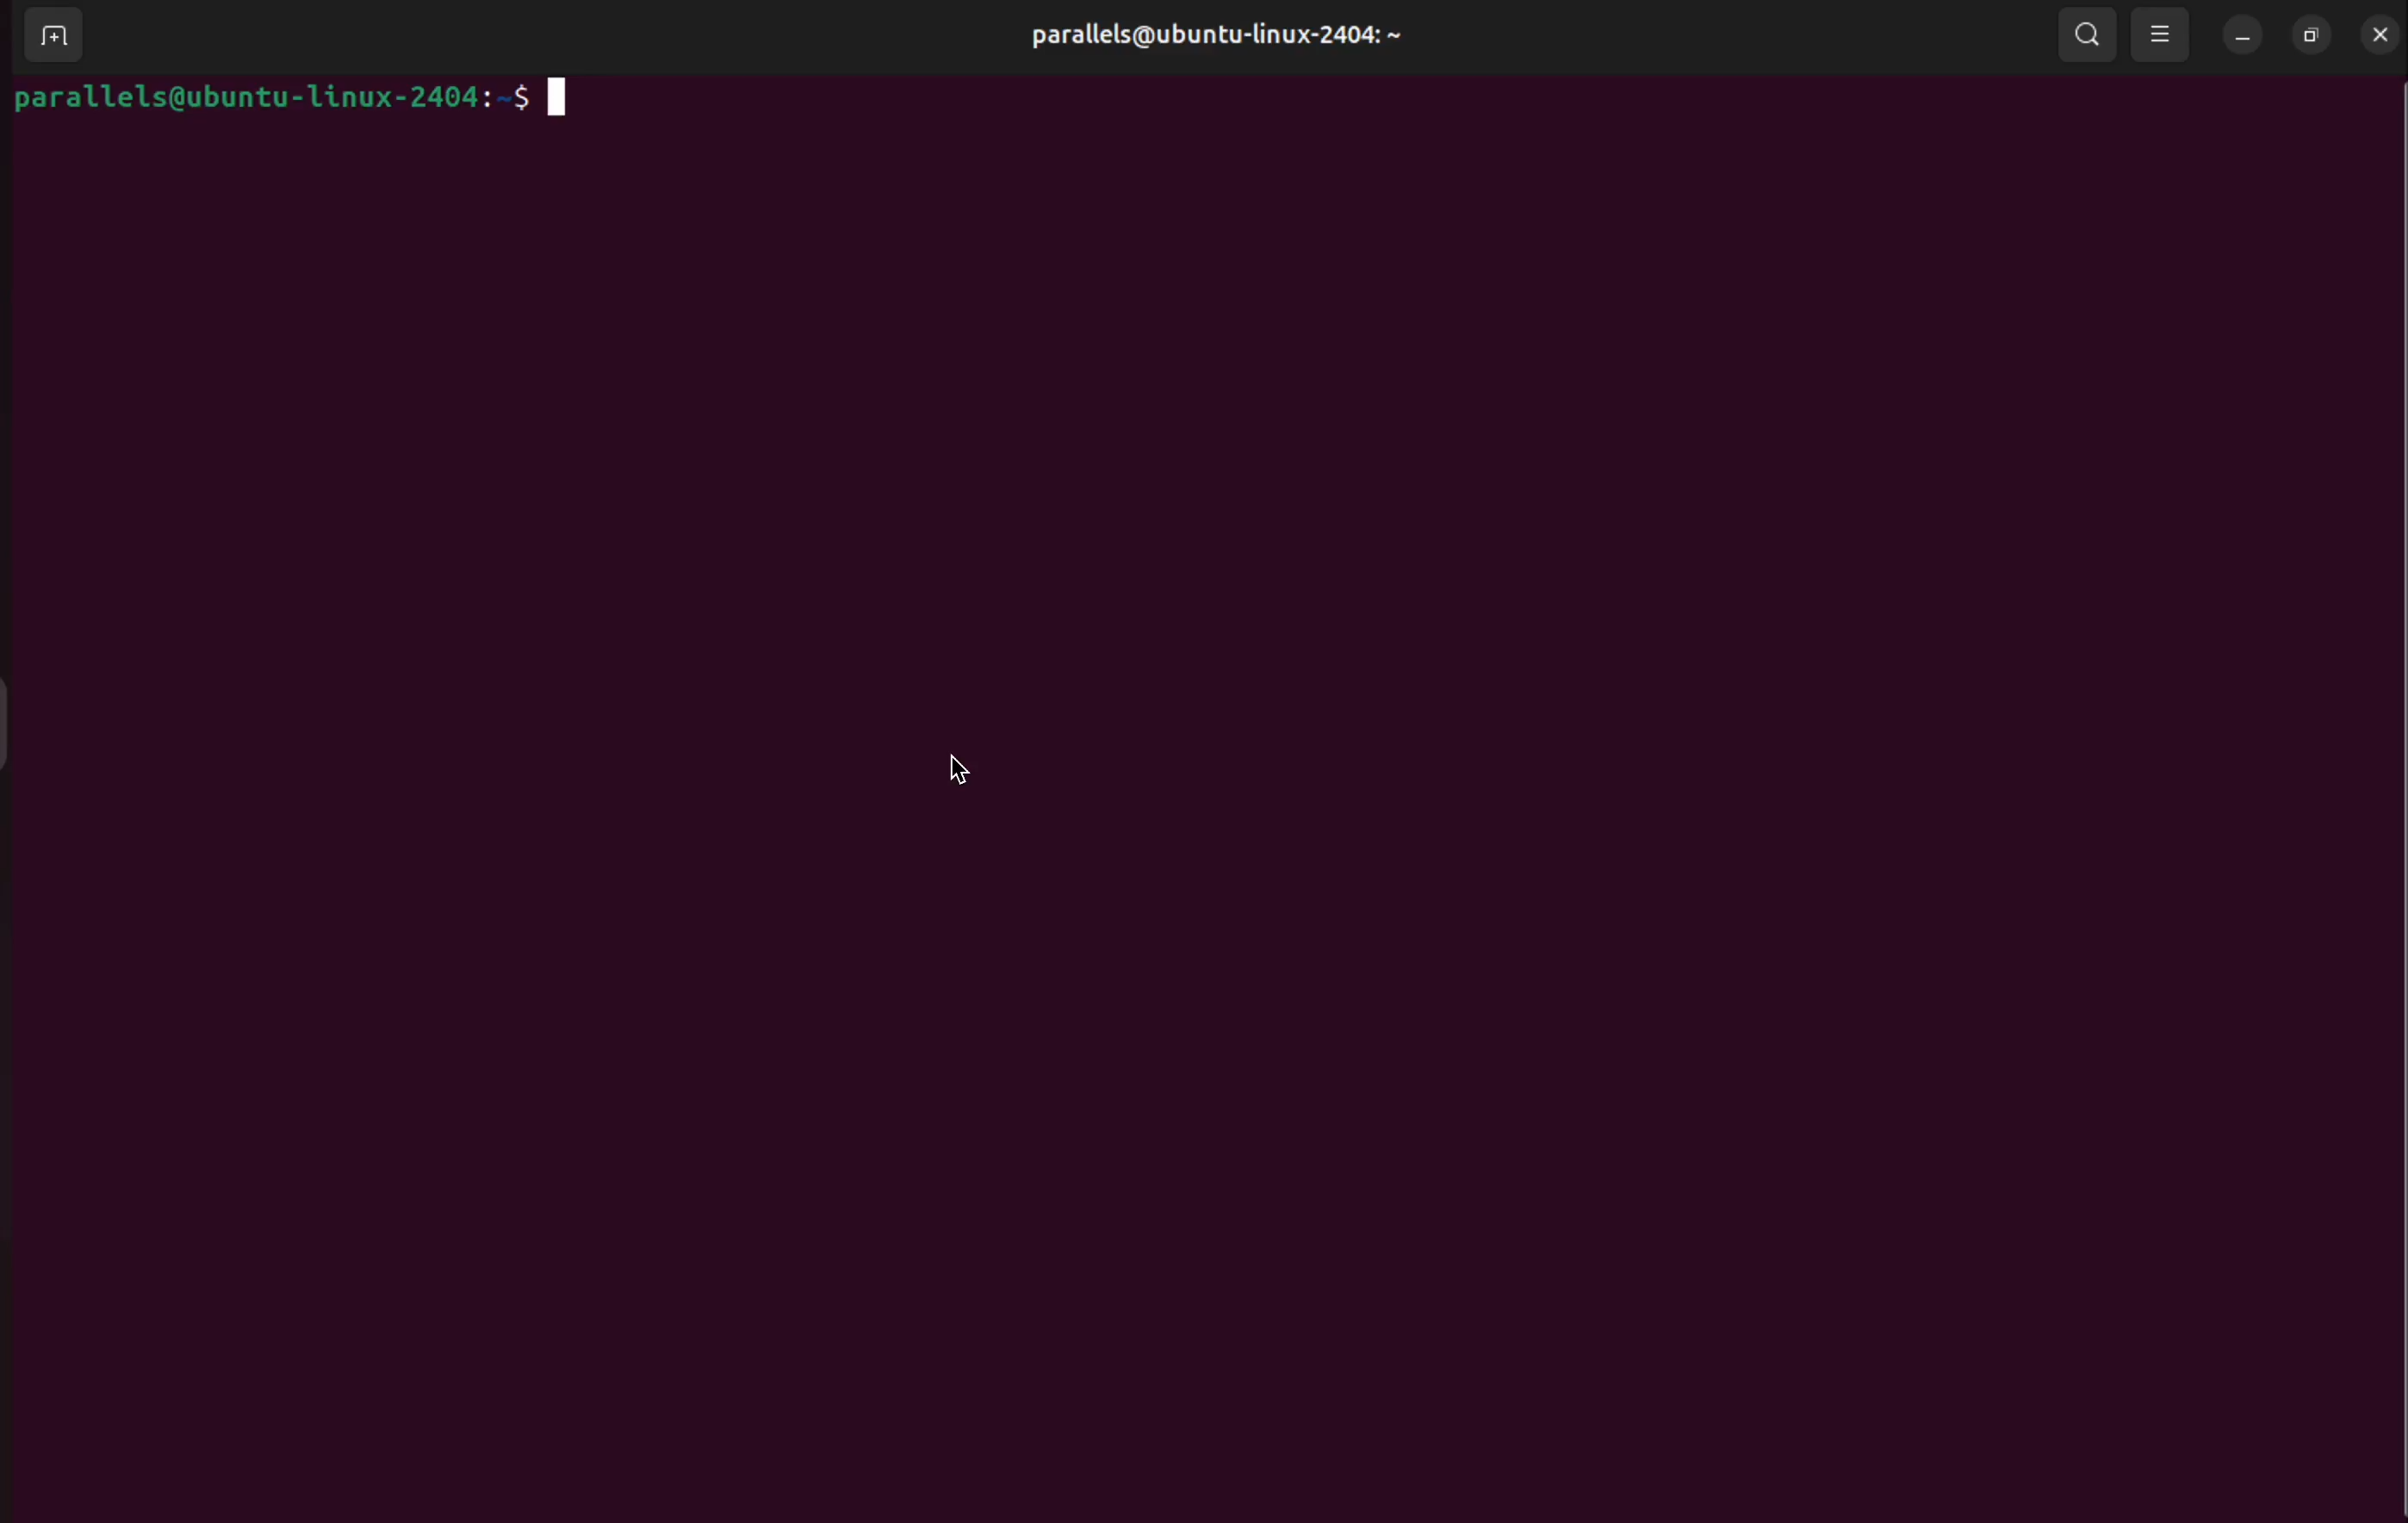 The image size is (2408, 1523). Describe the element at coordinates (52, 37) in the screenshot. I see `add terminal` at that location.